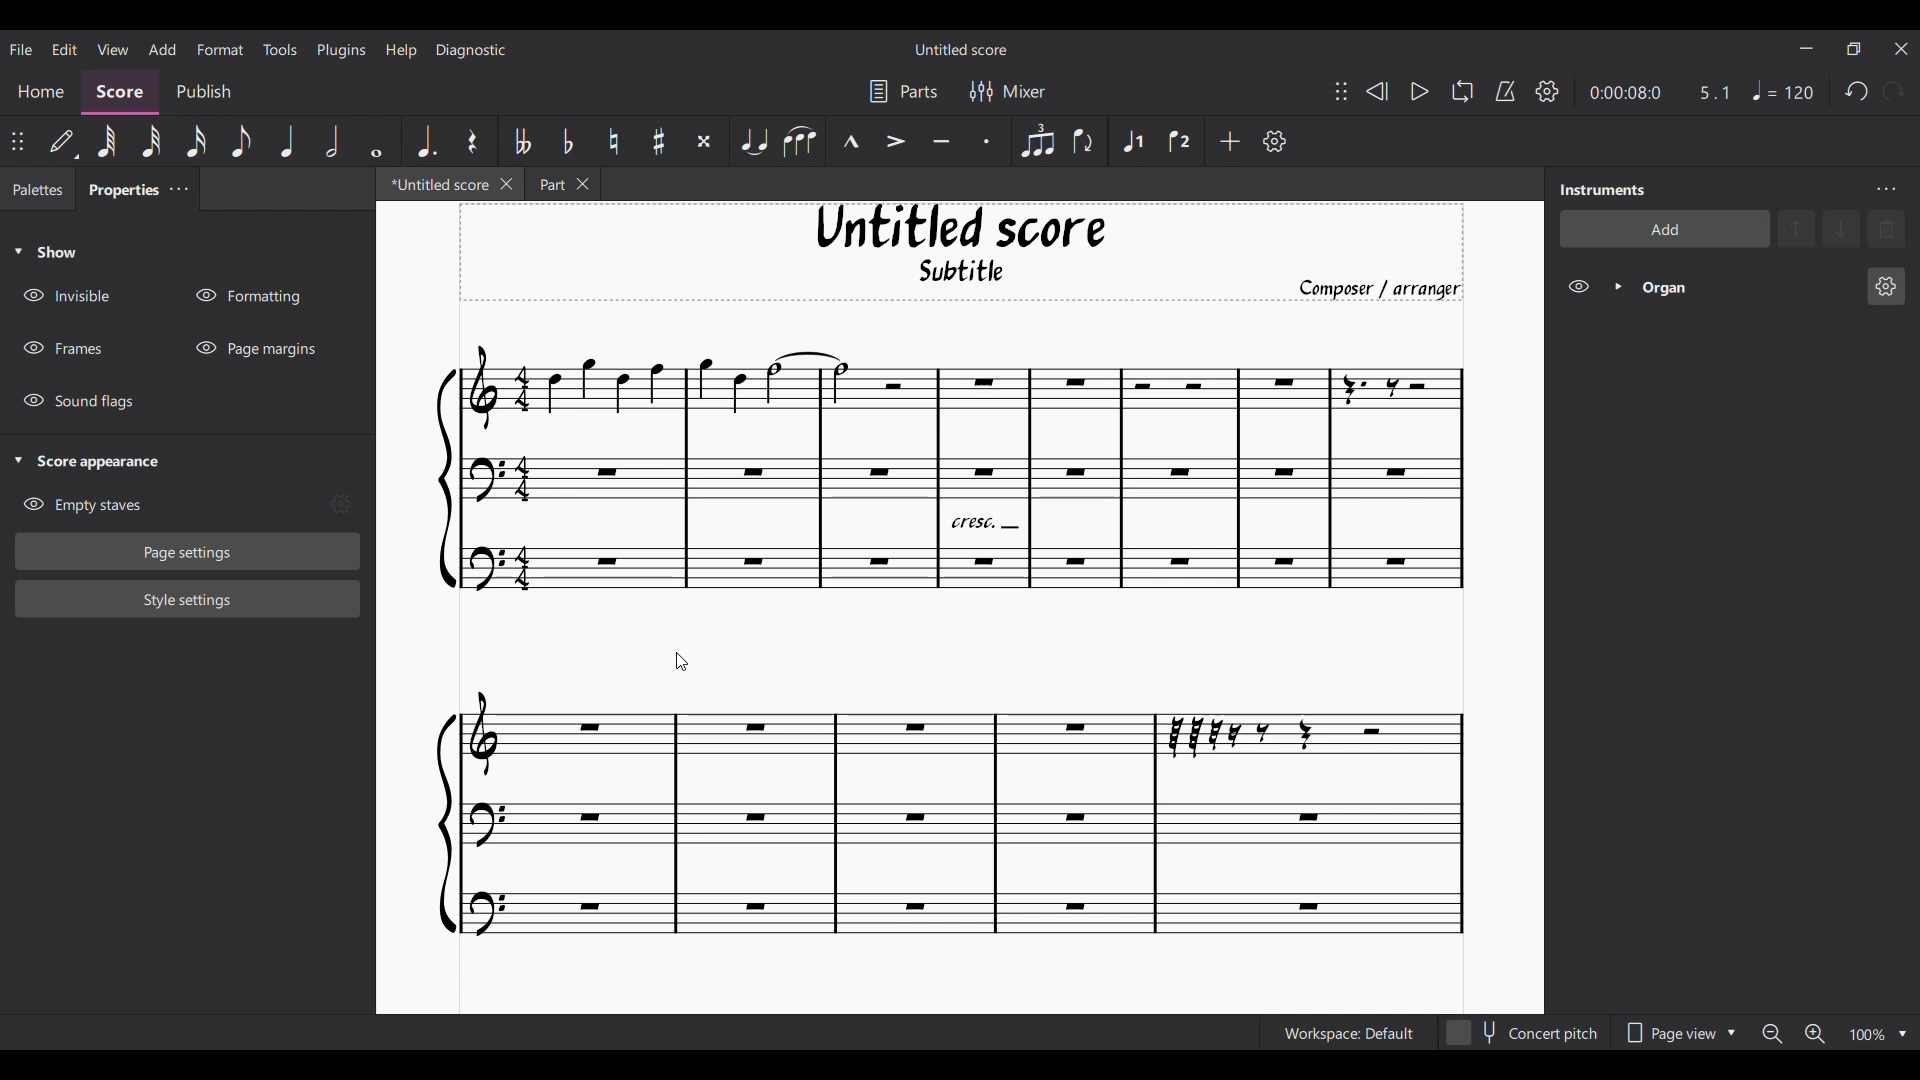 Image resolution: width=1920 pixels, height=1080 pixels. I want to click on 16th note, so click(198, 141).